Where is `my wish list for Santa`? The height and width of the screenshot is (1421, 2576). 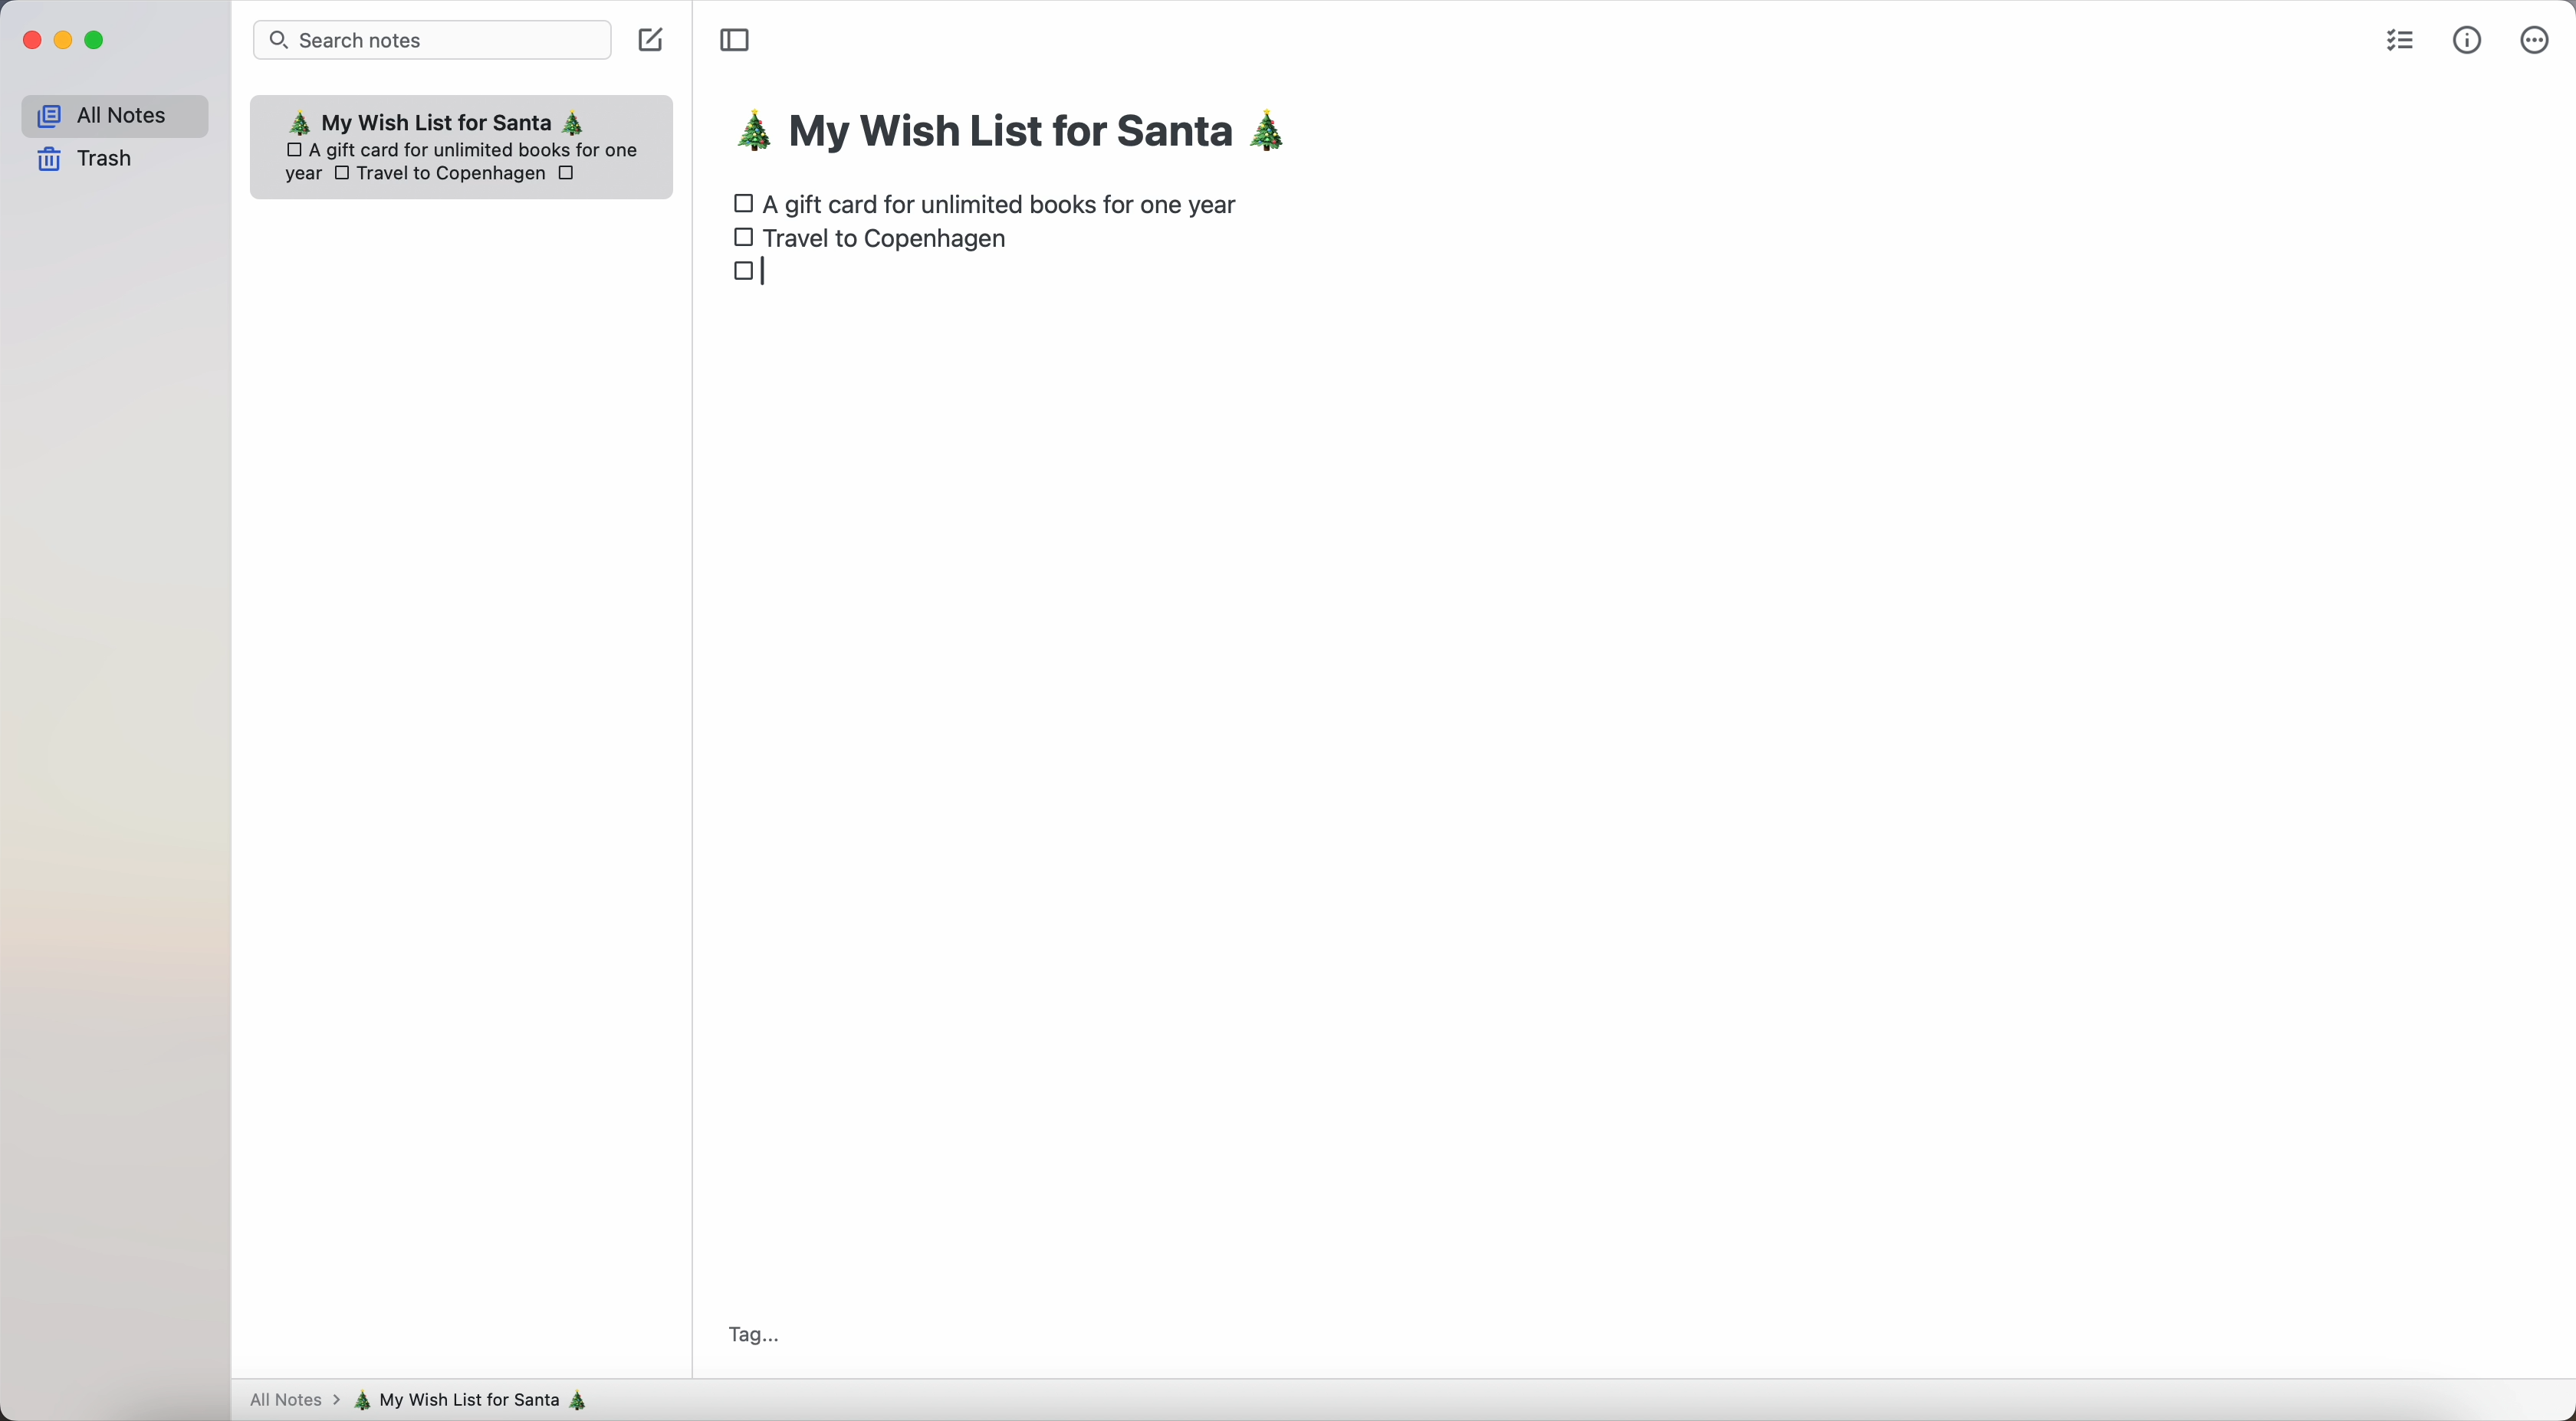 my wish list for Santa is located at coordinates (1023, 135).